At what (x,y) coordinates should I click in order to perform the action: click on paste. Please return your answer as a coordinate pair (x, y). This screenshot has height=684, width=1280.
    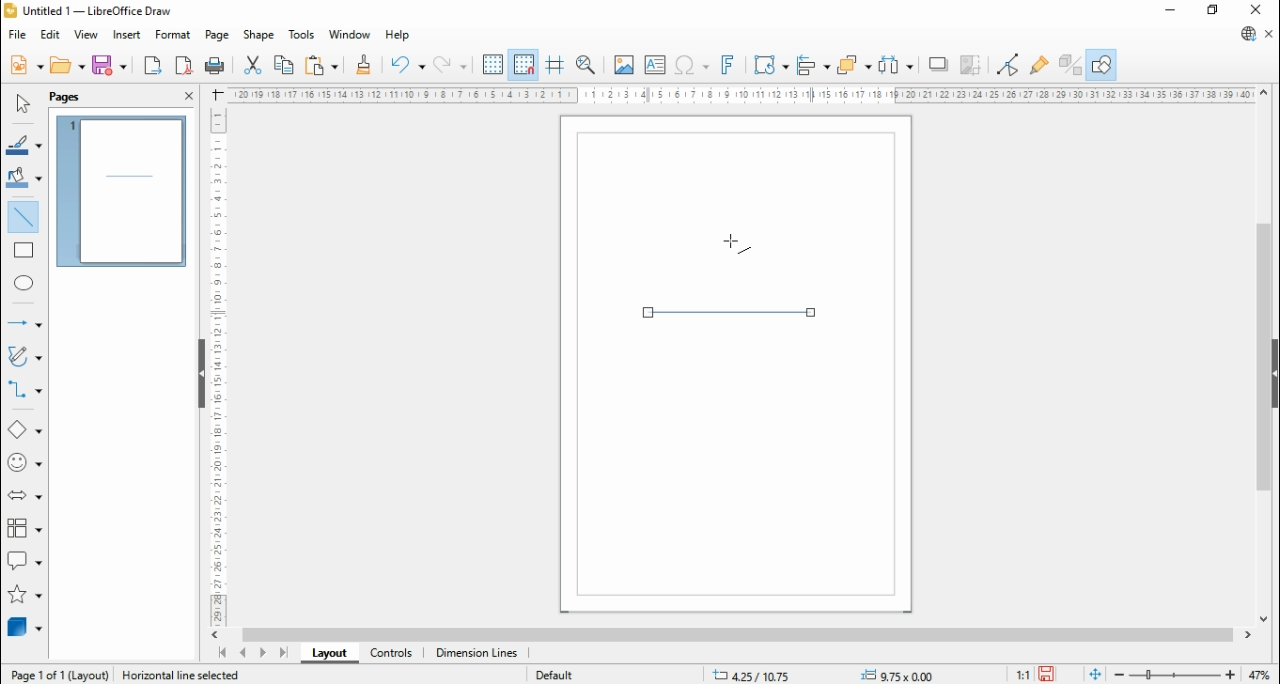
    Looking at the image, I should click on (322, 64).